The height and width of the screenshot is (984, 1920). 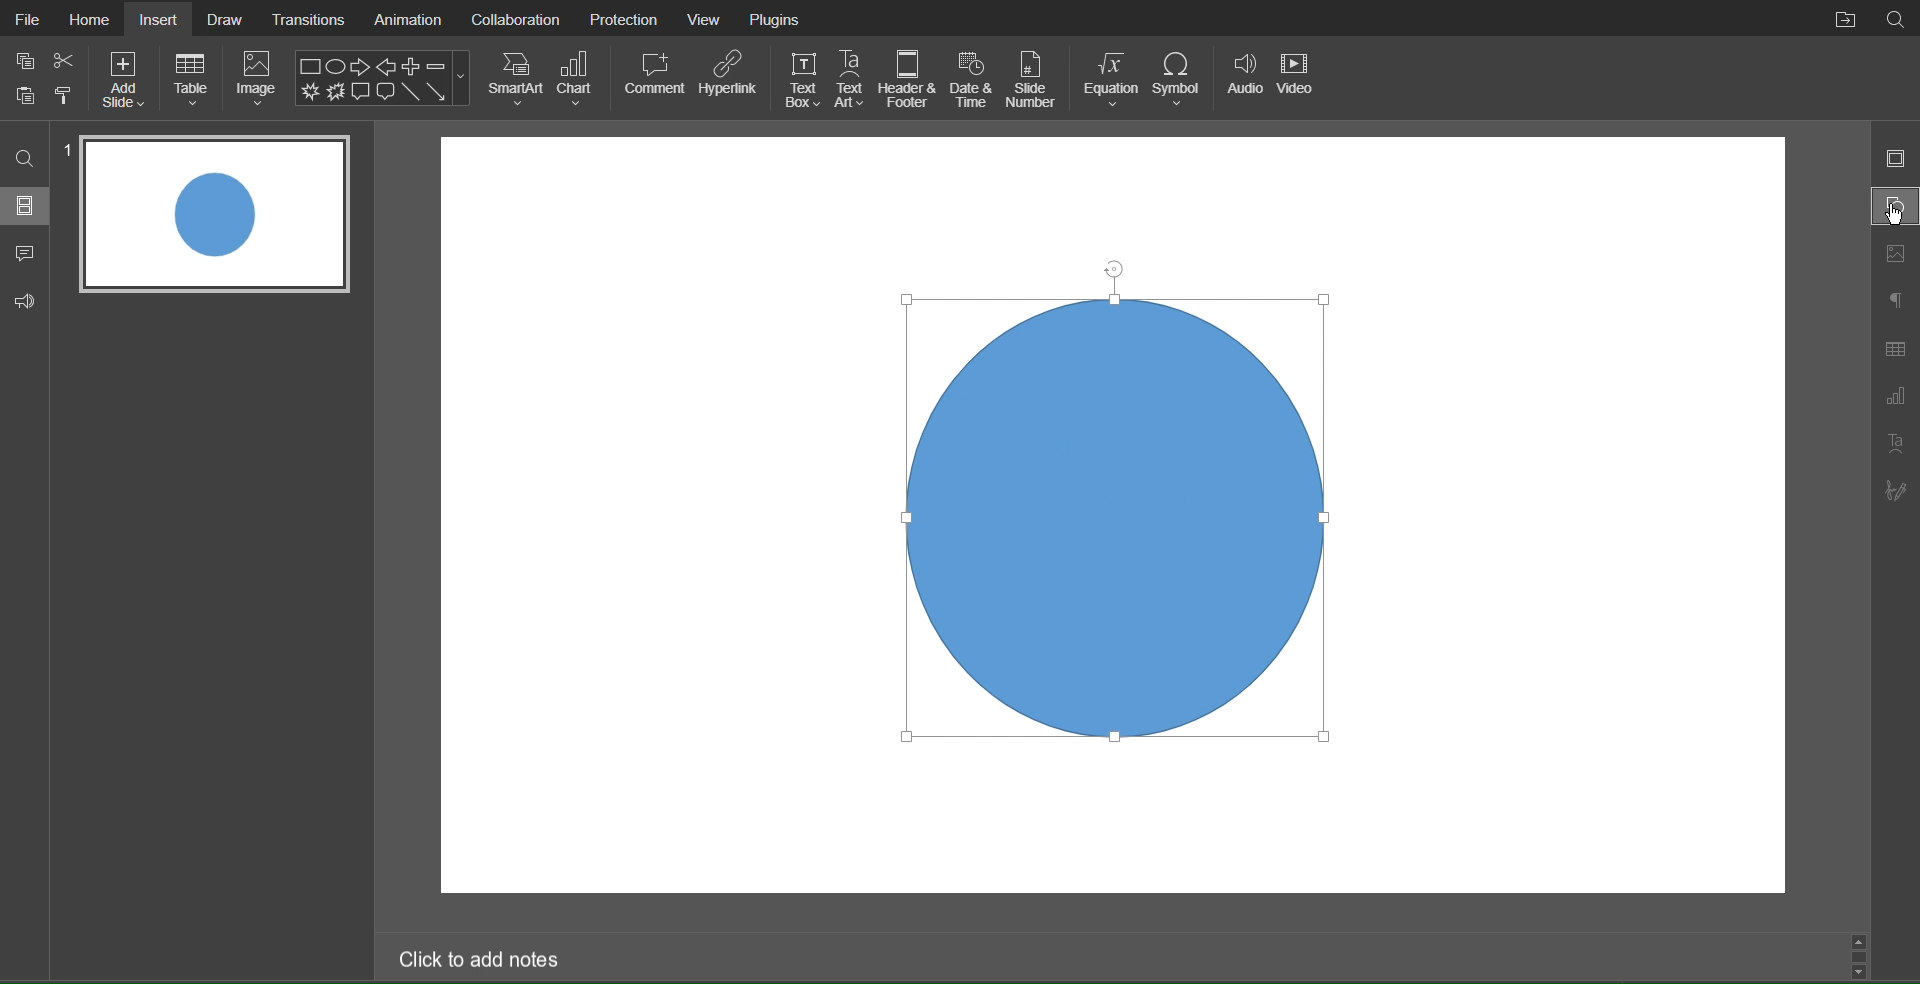 I want to click on copy, so click(x=24, y=62).